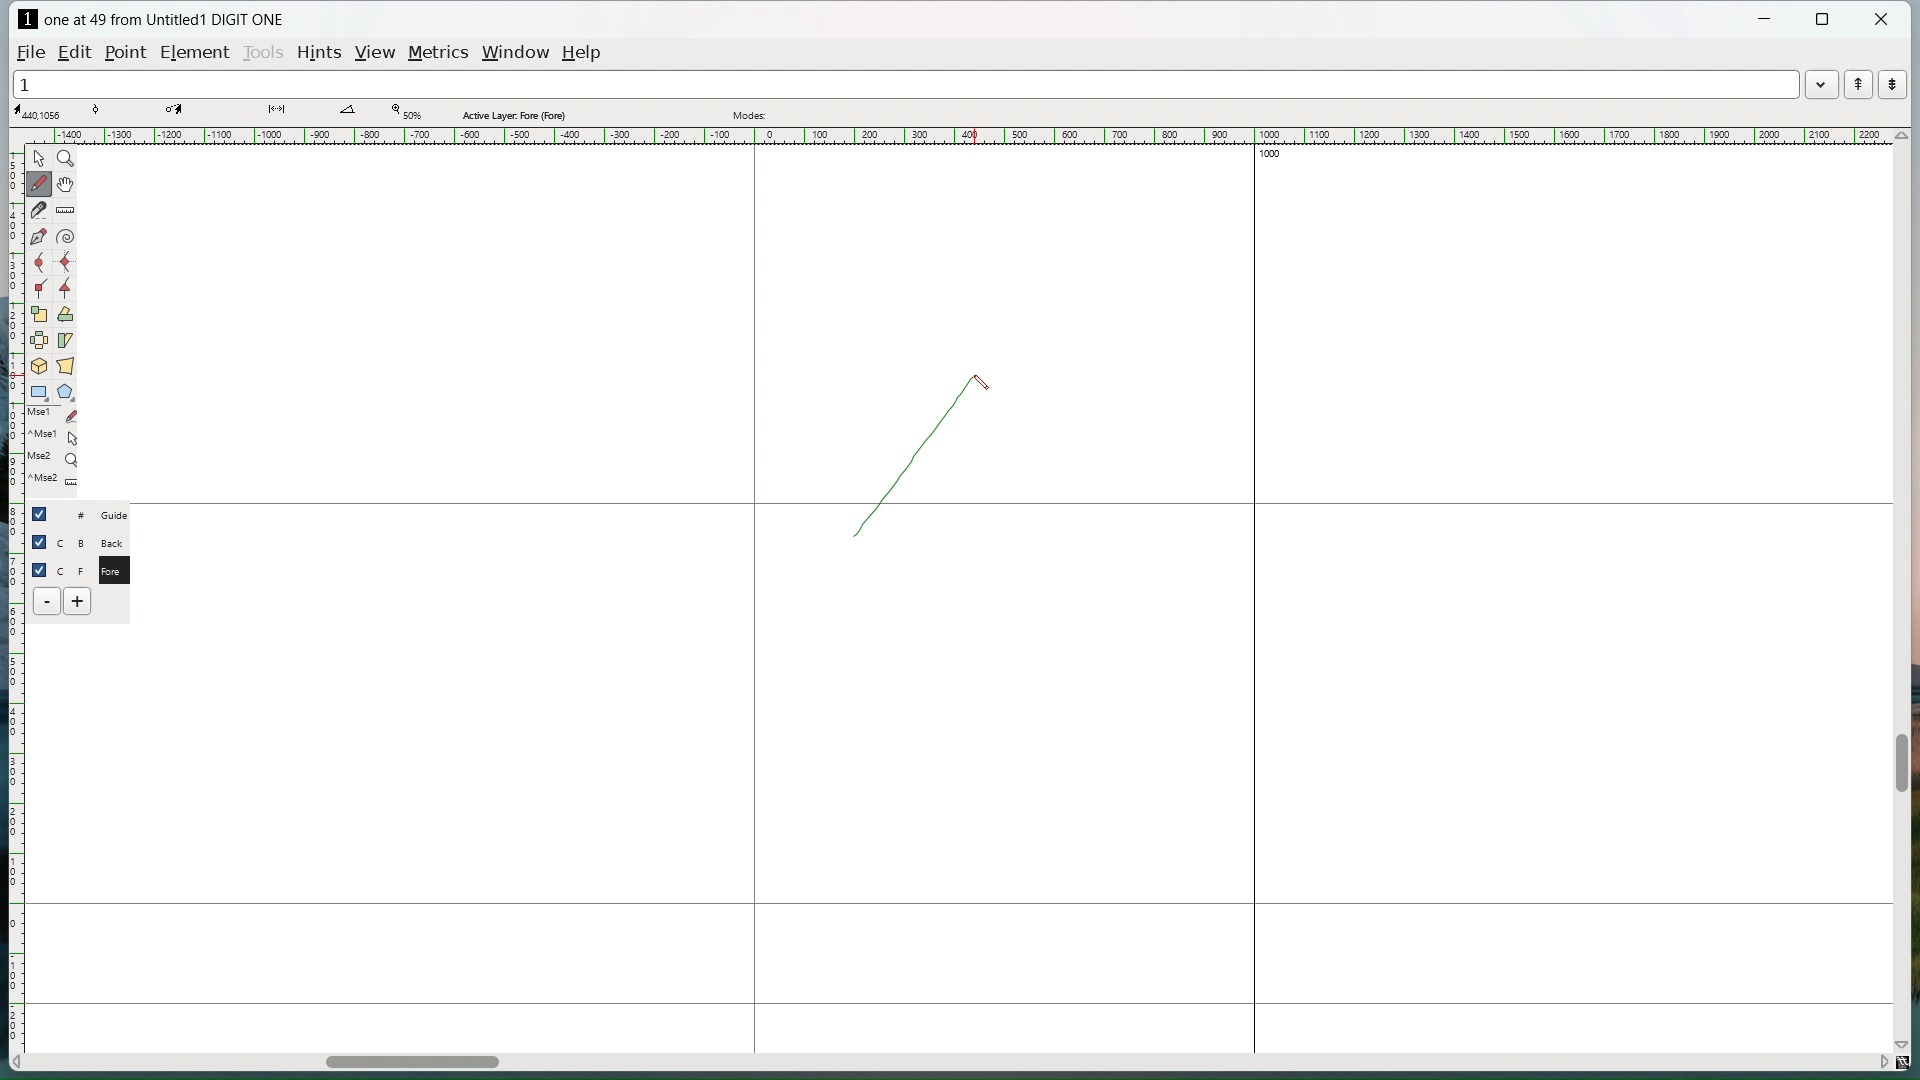 This screenshot has width=1920, height=1080. What do you see at coordinates (66, 391) in the screenshot?
I see `polygon/star` at bounding box center [66, 391].